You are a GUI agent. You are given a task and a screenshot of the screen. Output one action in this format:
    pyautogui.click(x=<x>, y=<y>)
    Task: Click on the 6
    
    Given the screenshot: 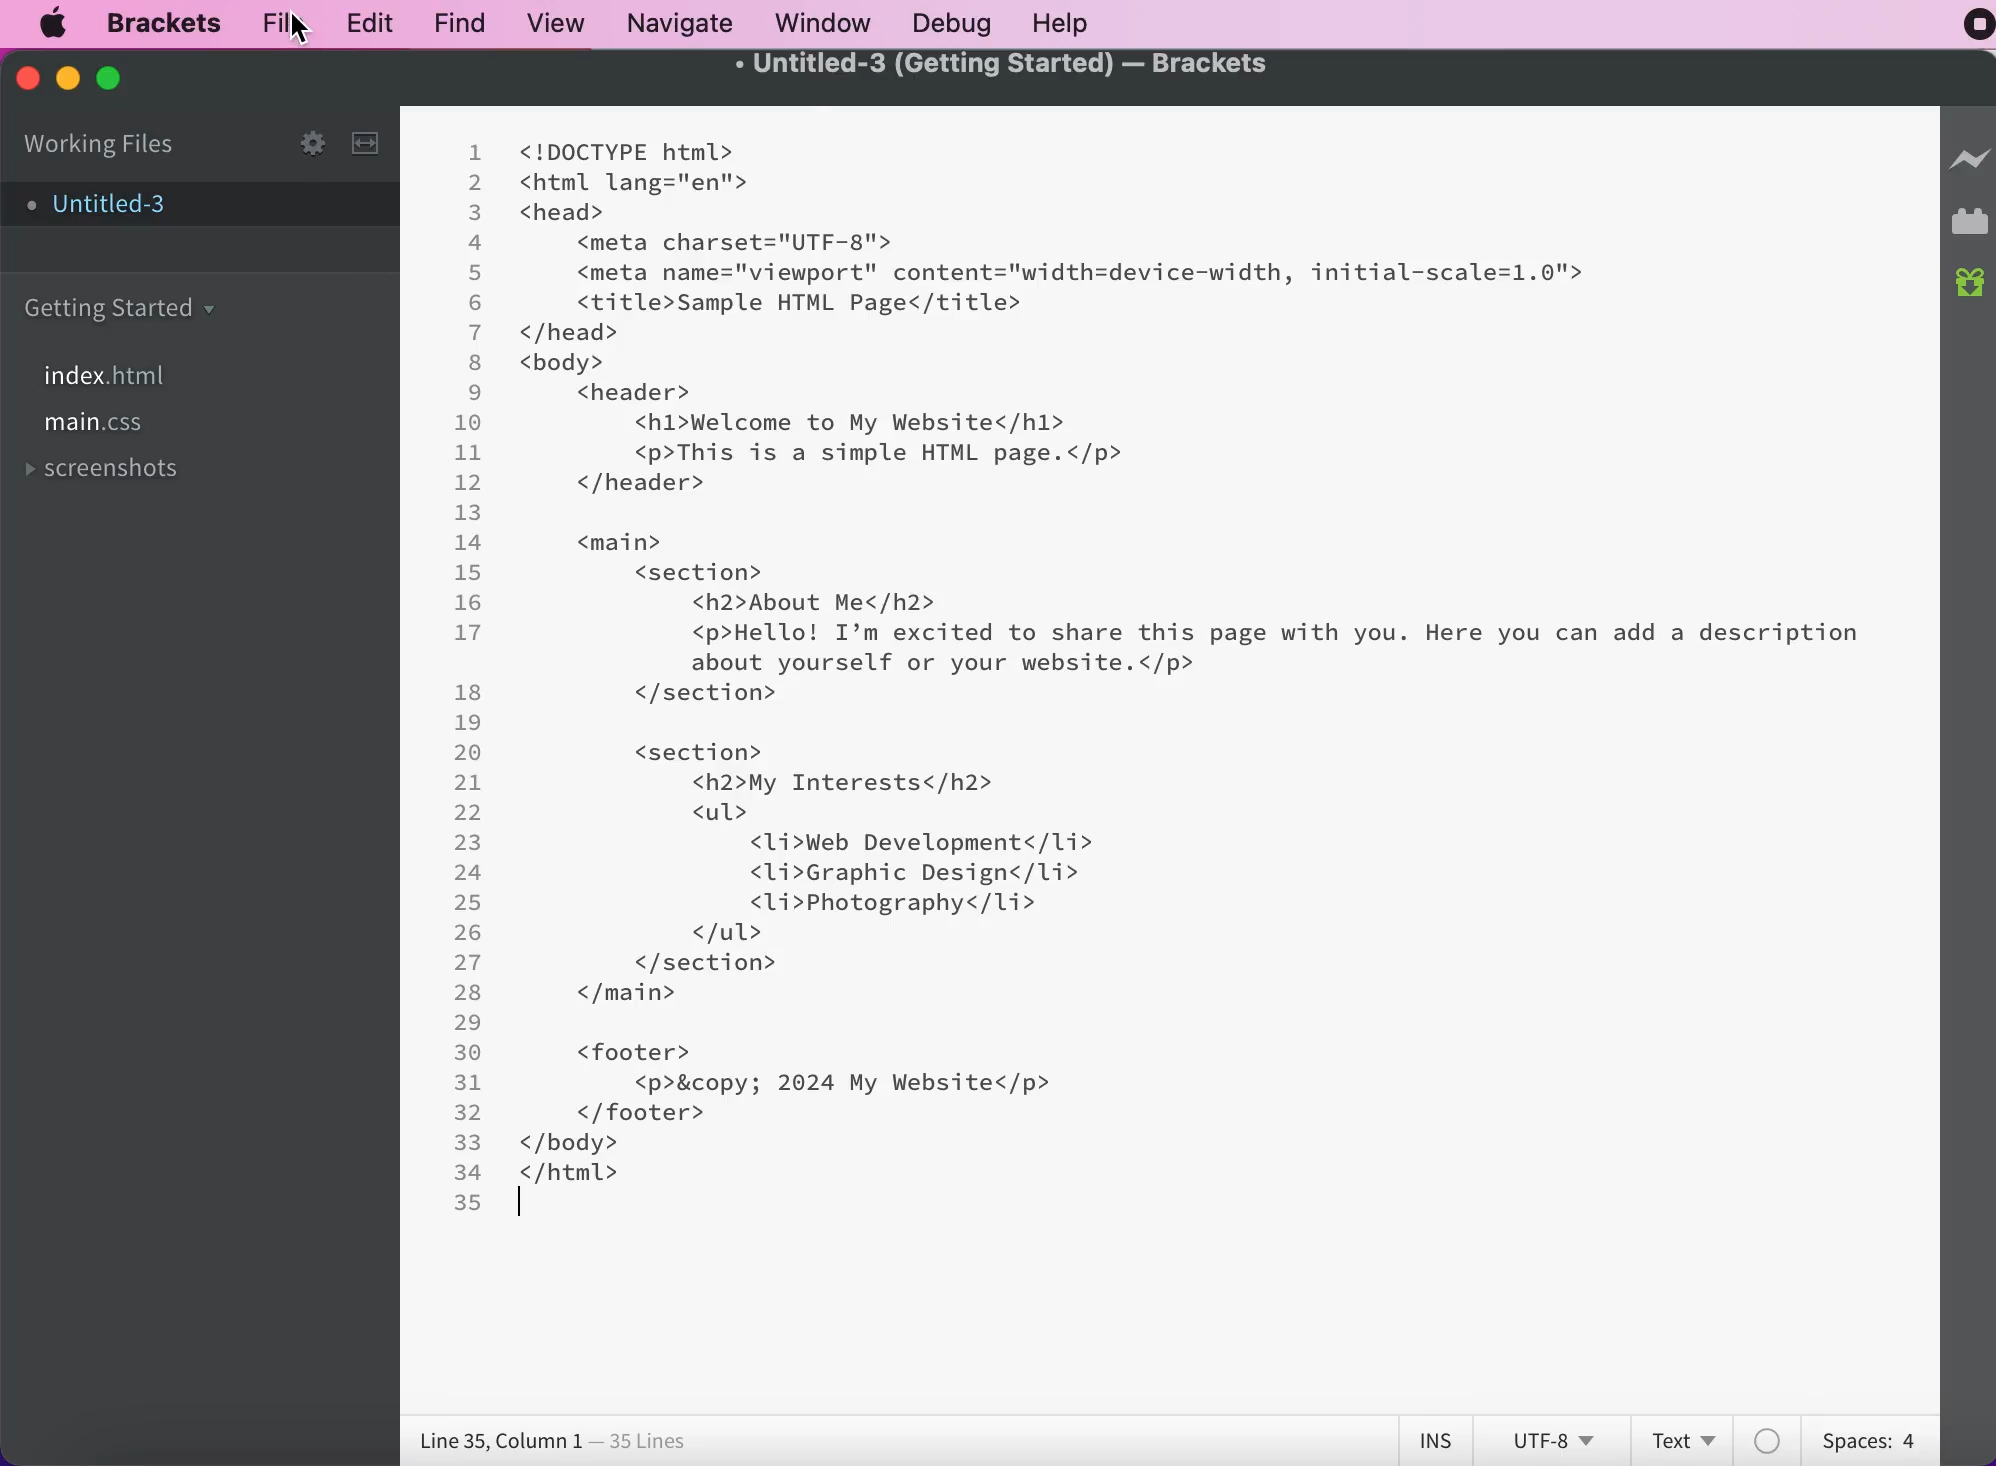 What is the action you would take?
    pyautogui.click(x=476, y=304)
    